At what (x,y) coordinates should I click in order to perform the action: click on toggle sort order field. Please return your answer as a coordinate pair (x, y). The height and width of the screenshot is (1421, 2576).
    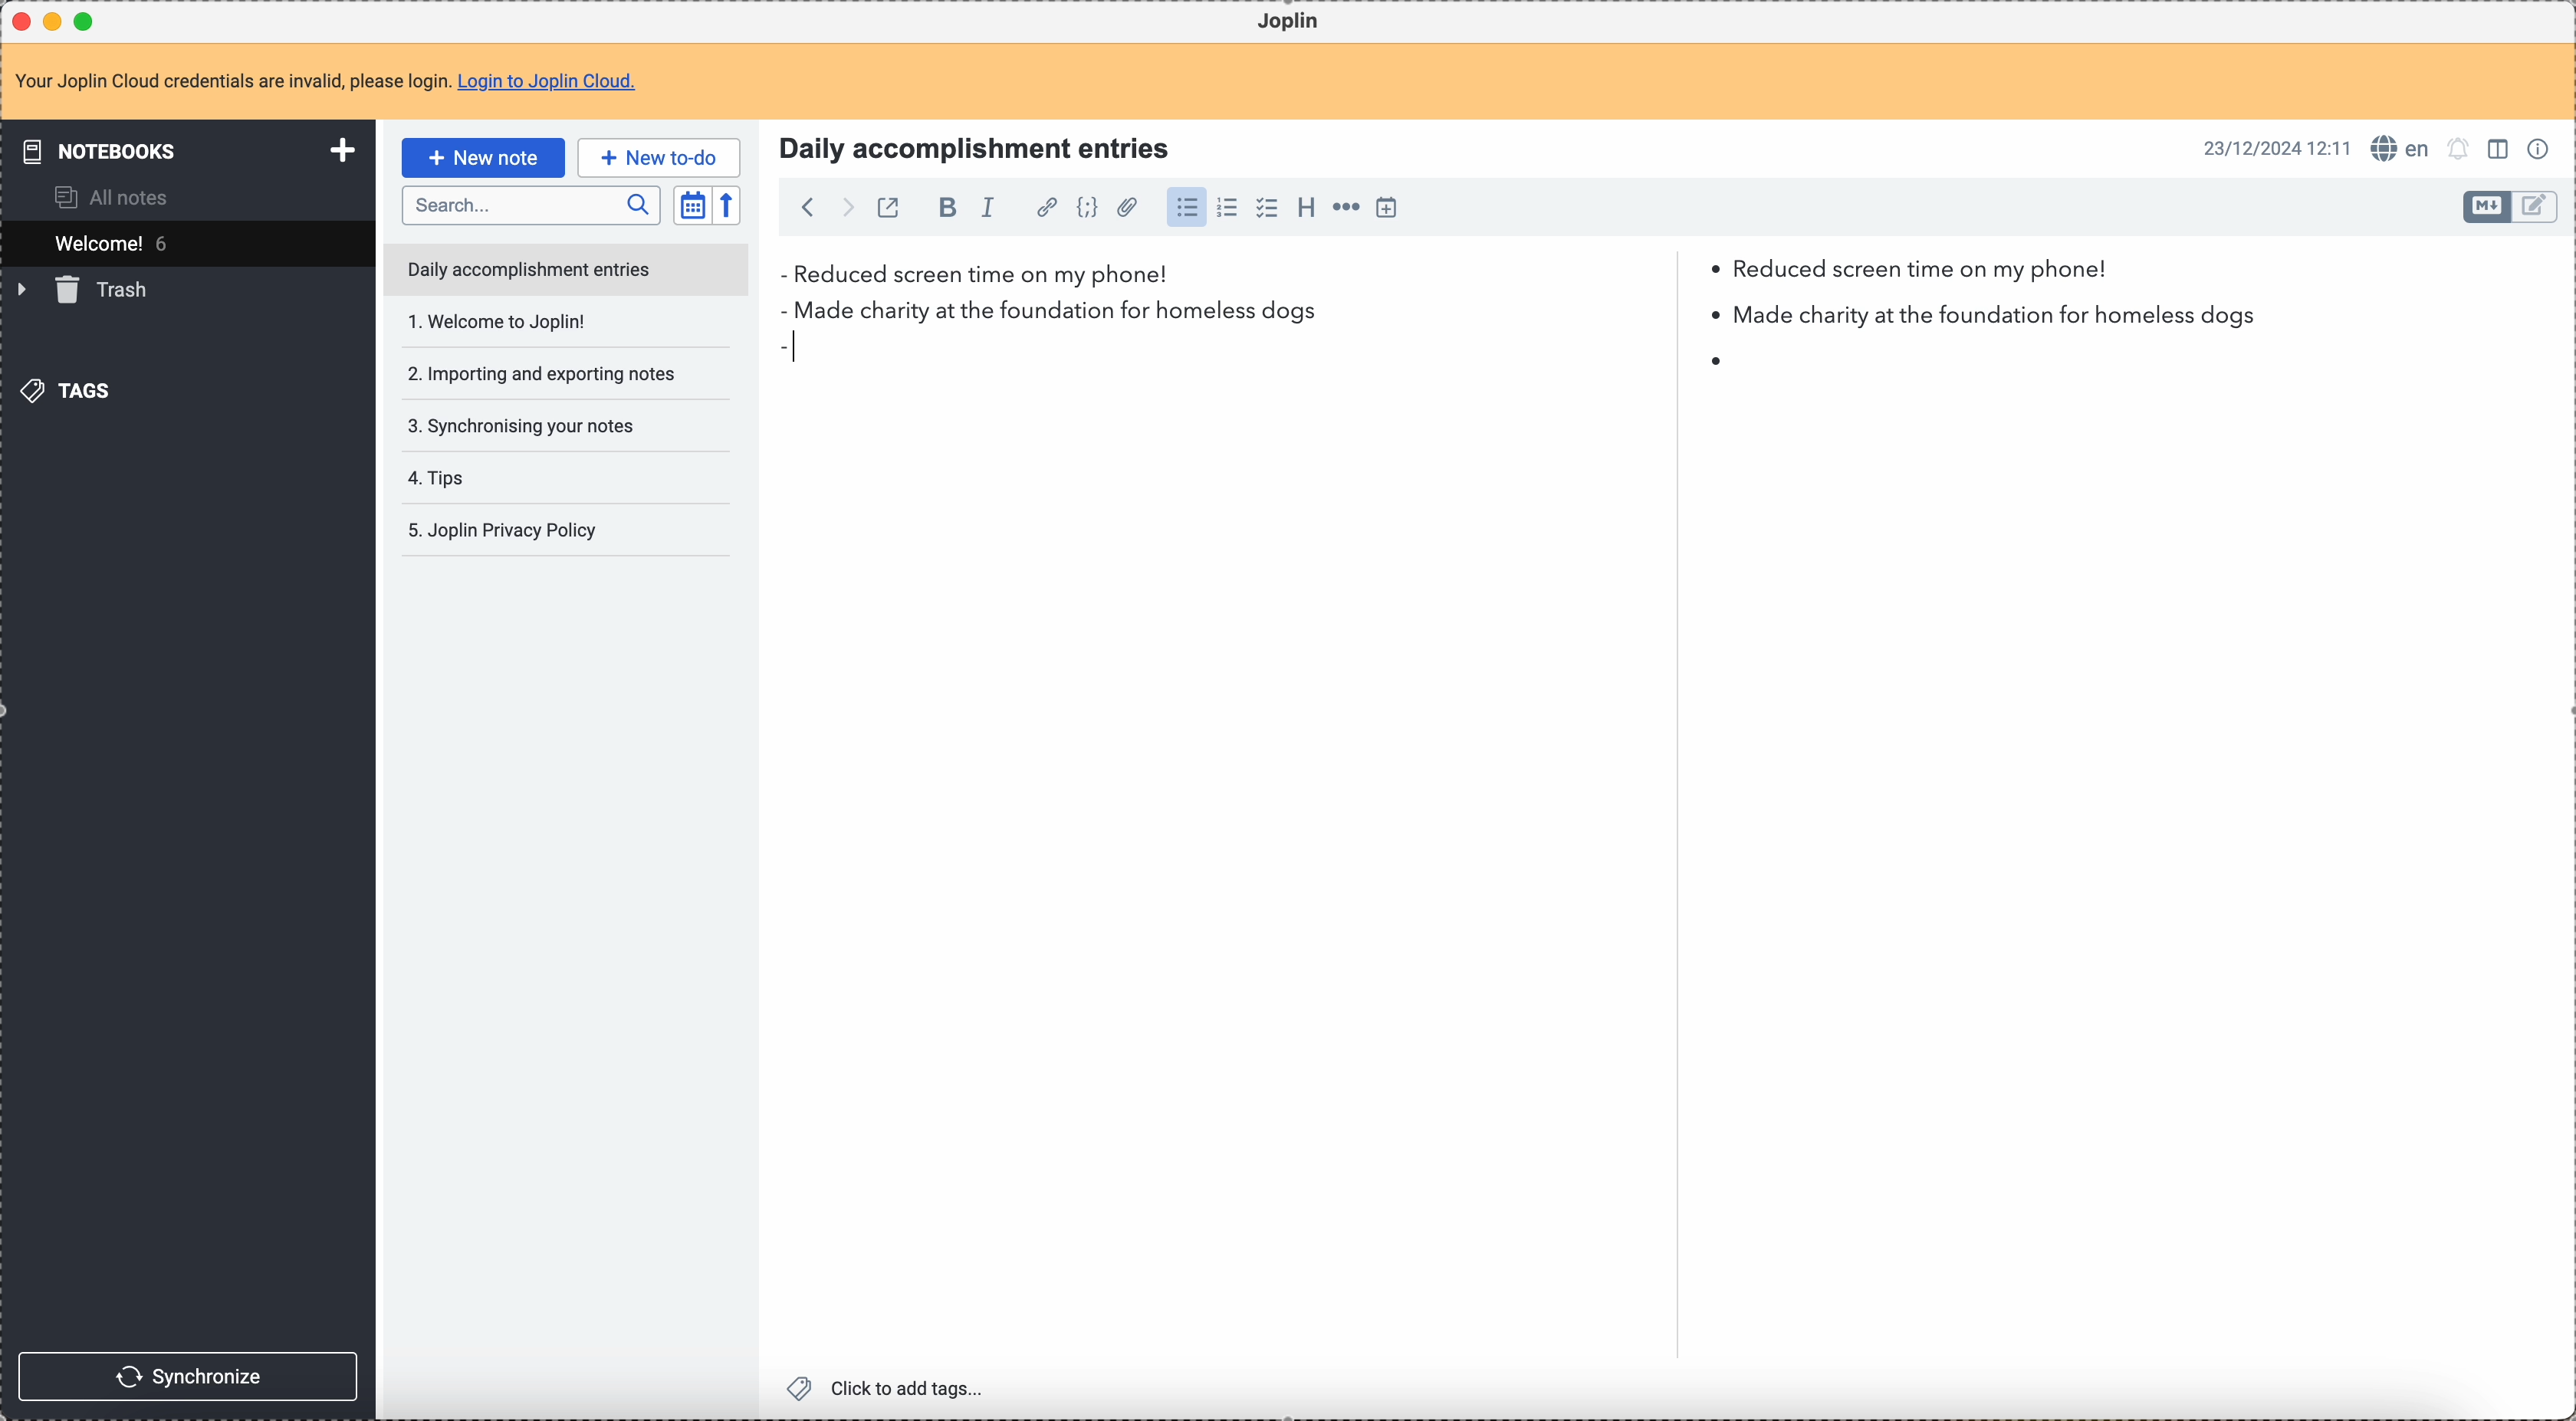
    Looking at the image, I should click on (692, 204).